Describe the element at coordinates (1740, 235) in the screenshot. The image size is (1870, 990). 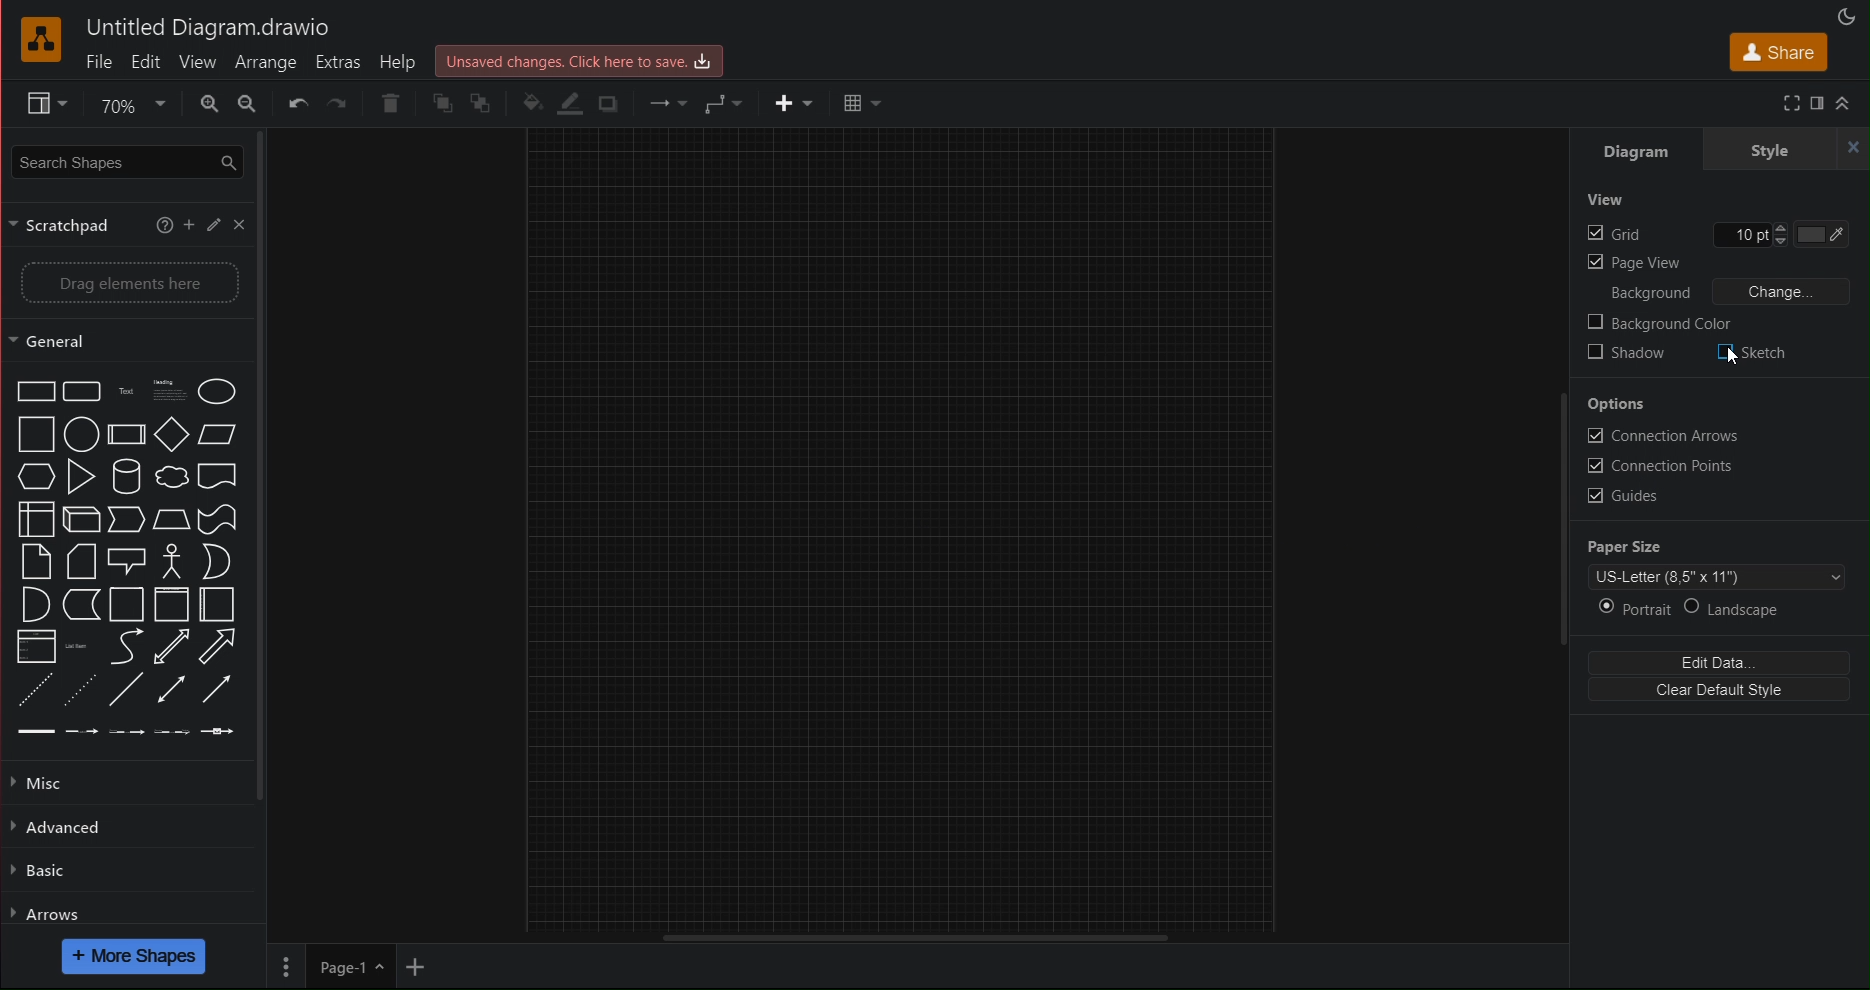
I see `edit Grid pt` at that location.